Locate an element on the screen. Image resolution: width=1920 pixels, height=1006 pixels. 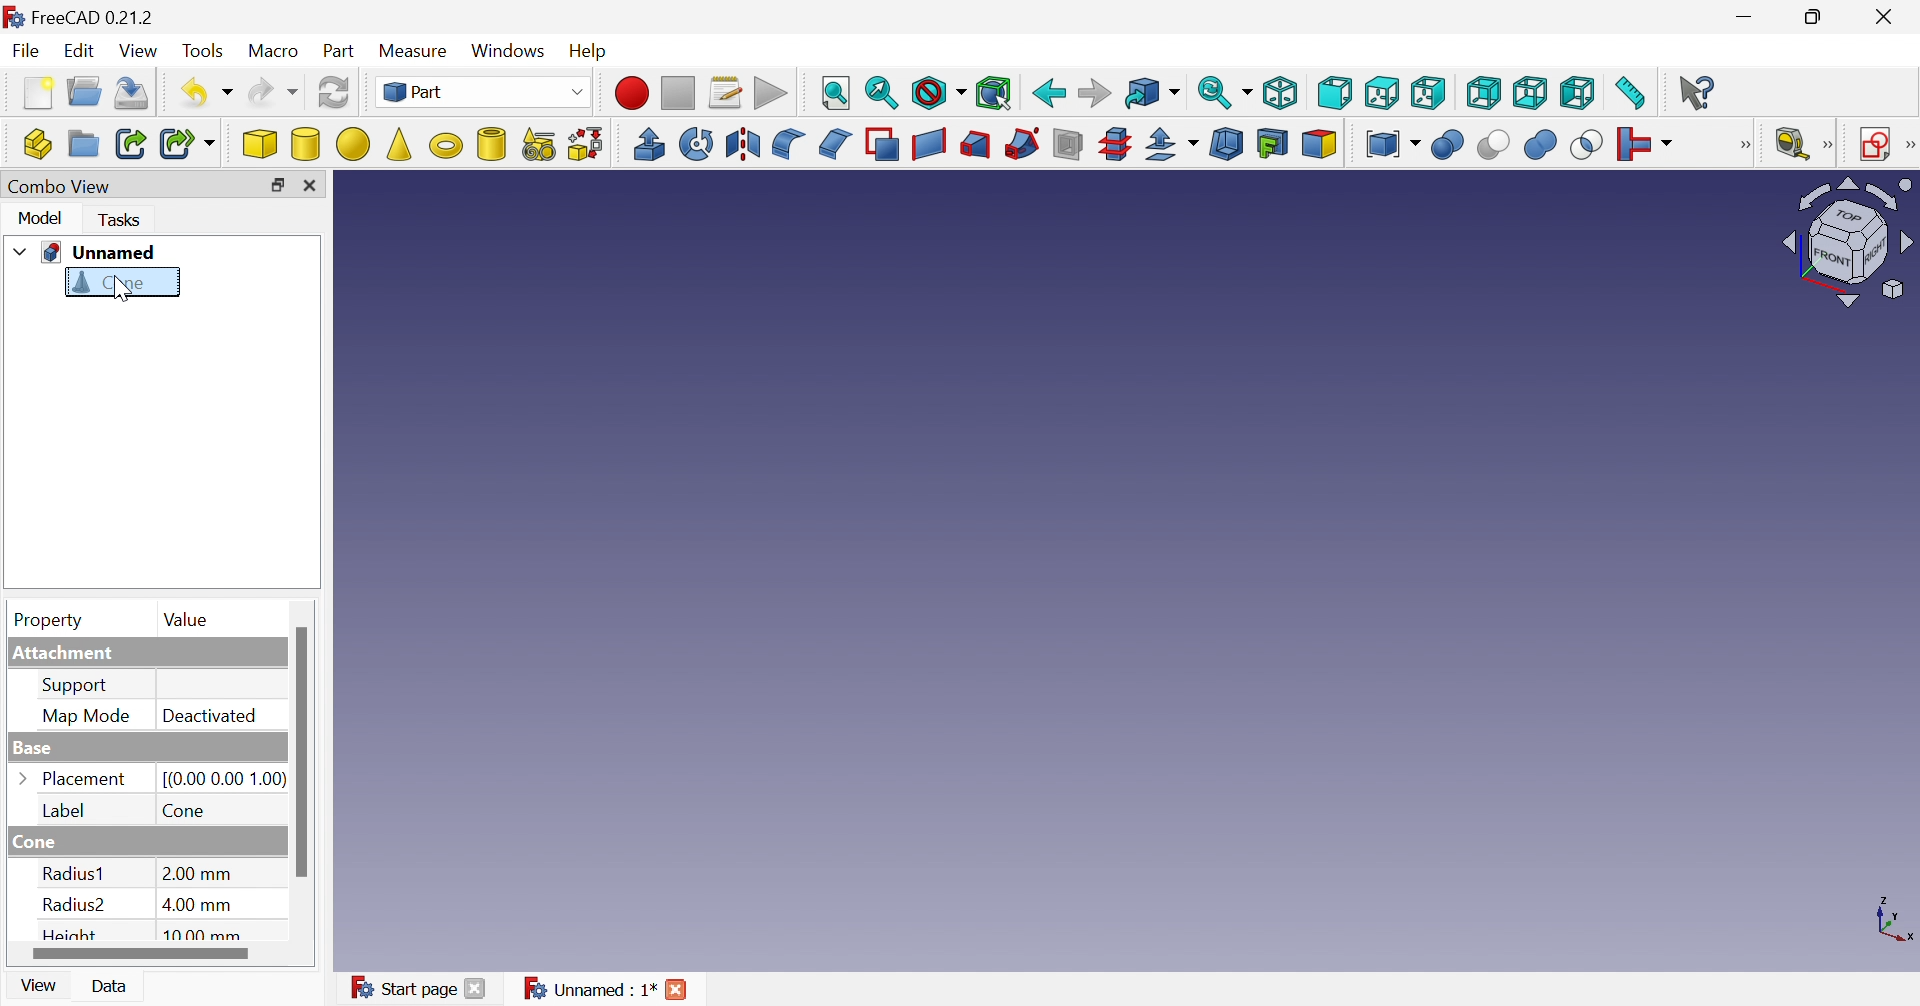
Union is located at coordinates (1543, 144).